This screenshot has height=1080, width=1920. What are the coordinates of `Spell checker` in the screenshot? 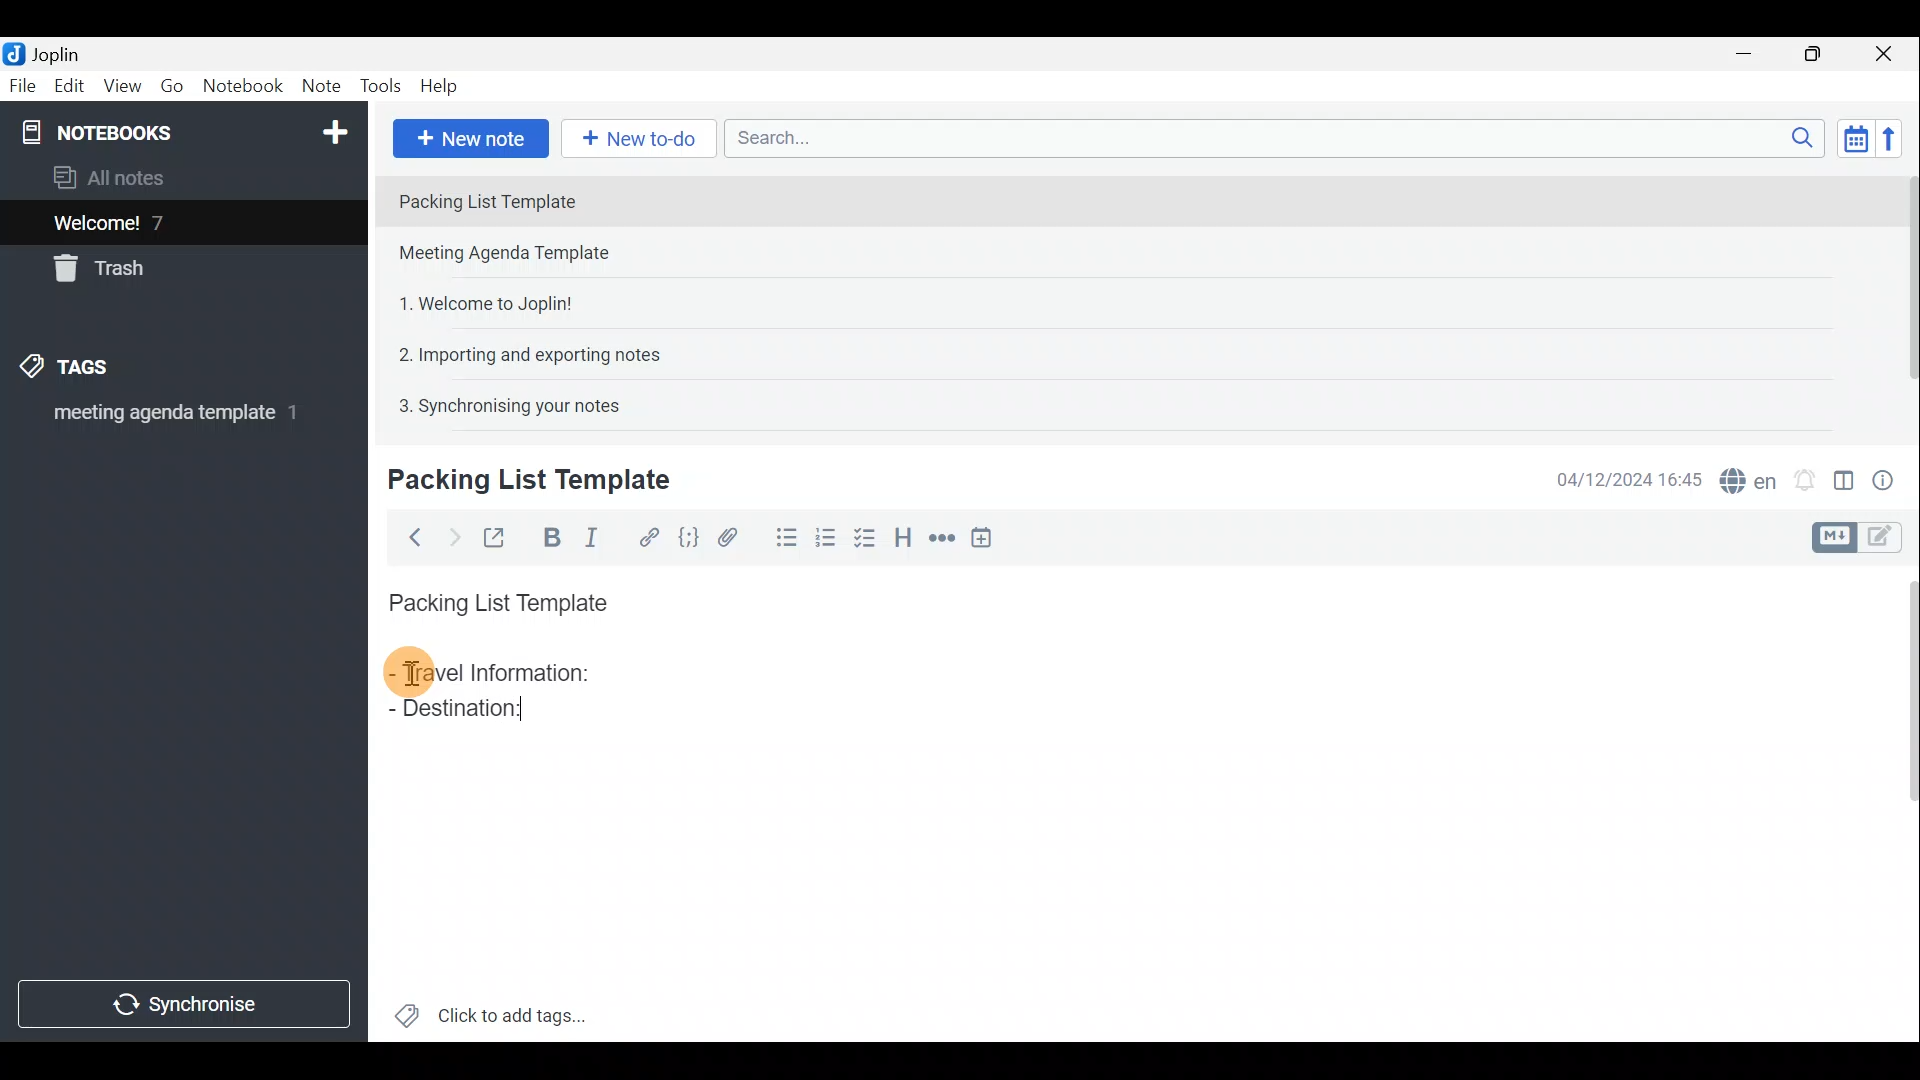 It's located at (1743, 477).